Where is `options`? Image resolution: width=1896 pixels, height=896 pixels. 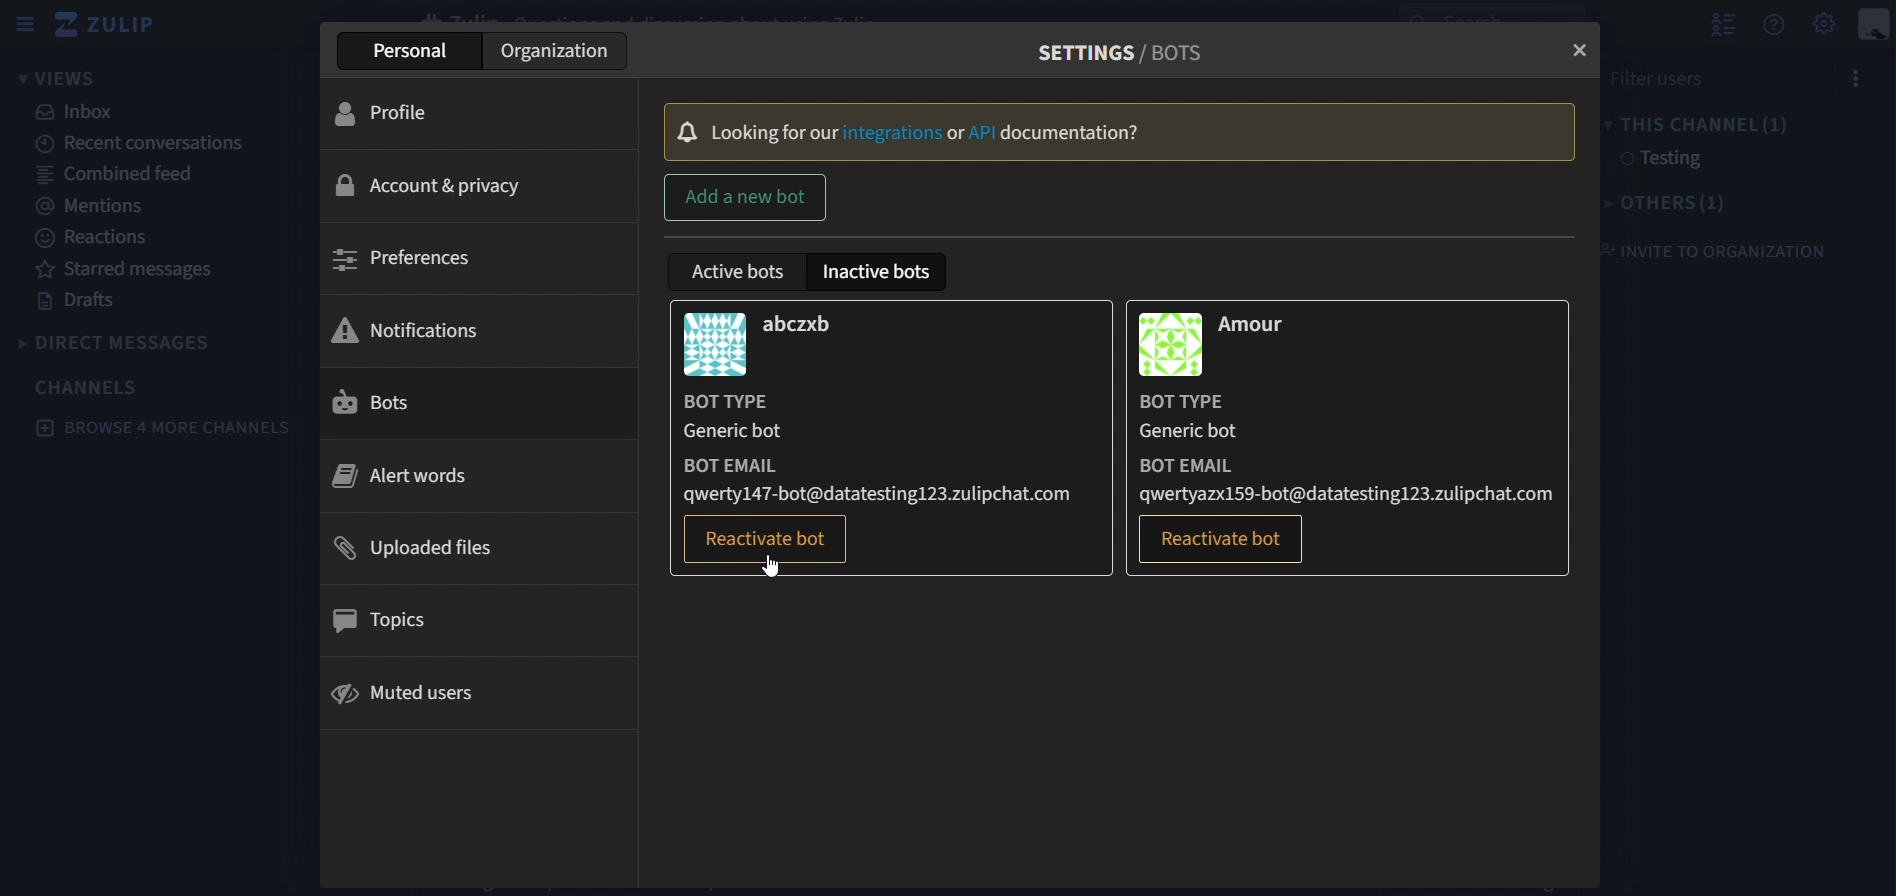
options is located at coordinates (1850, 80).